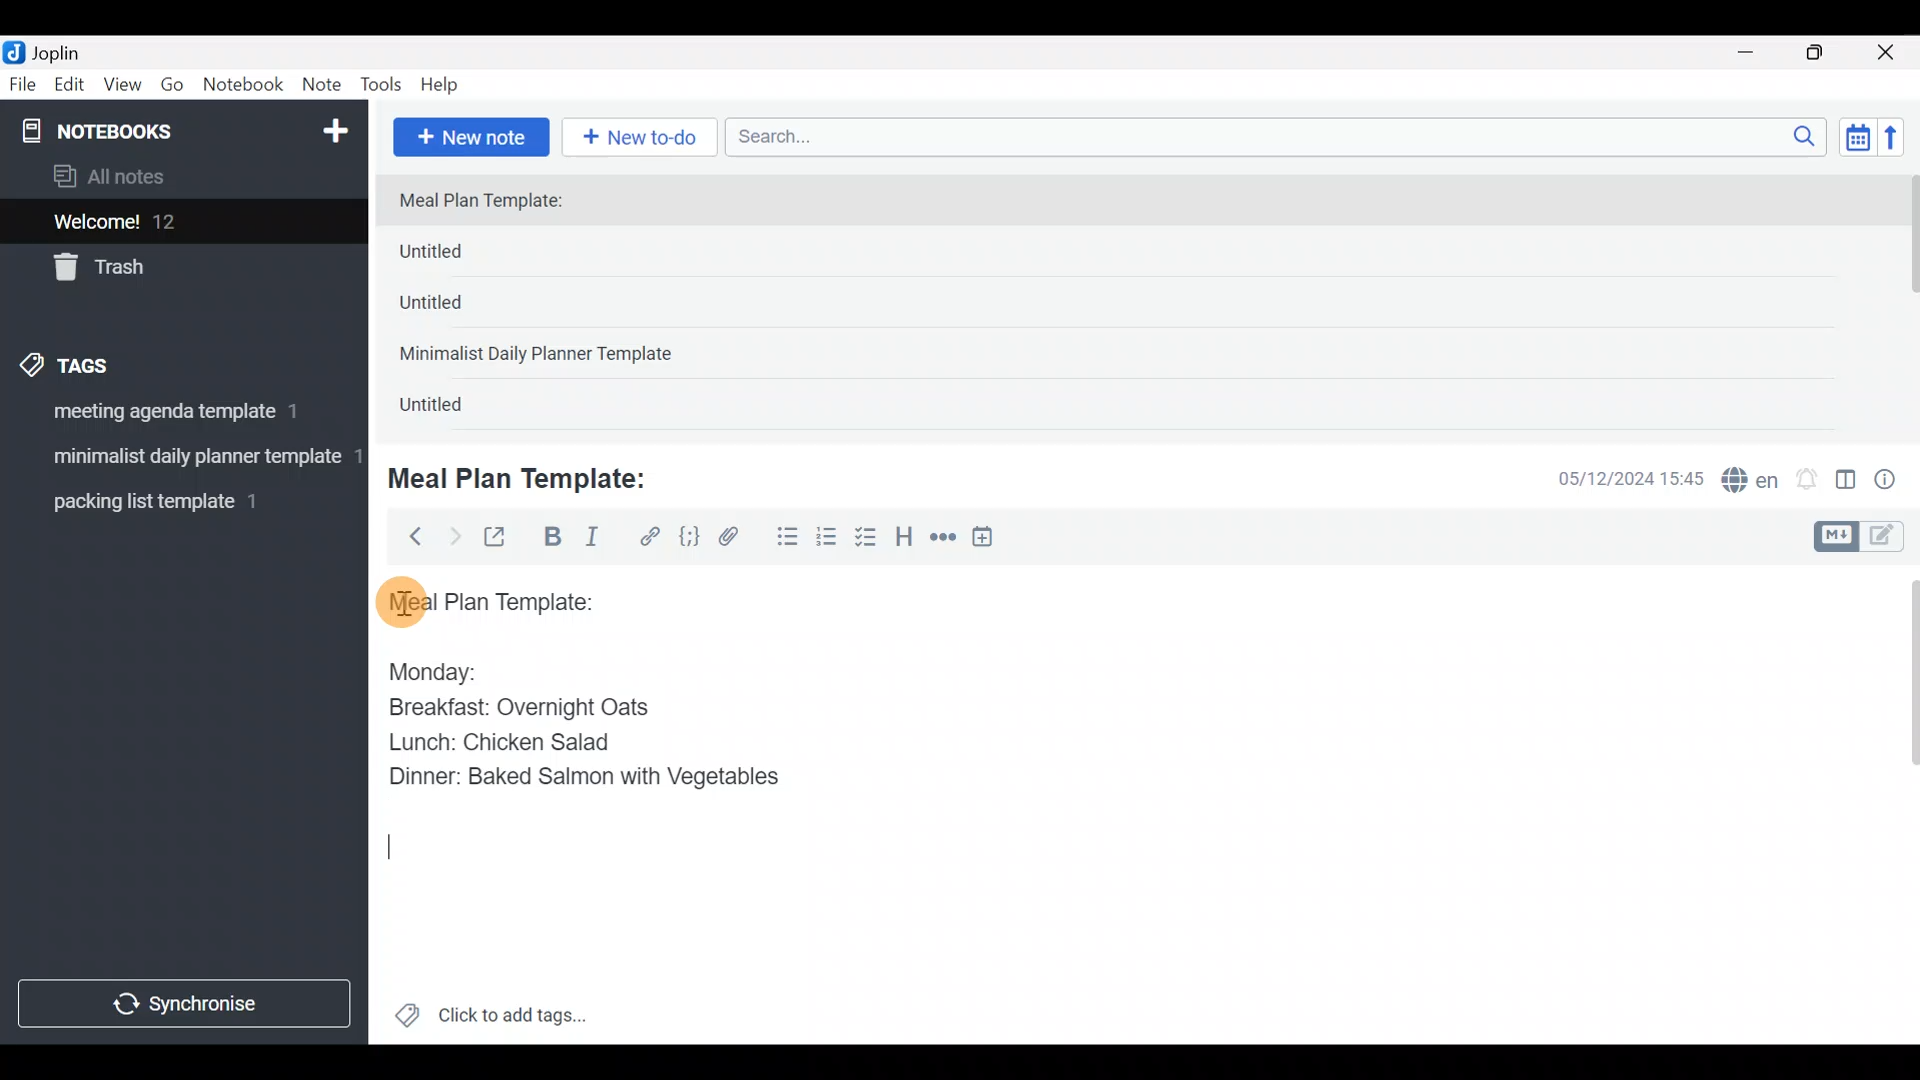 The image size is (1920, 1080). I want to click on View, so click(122, 88).